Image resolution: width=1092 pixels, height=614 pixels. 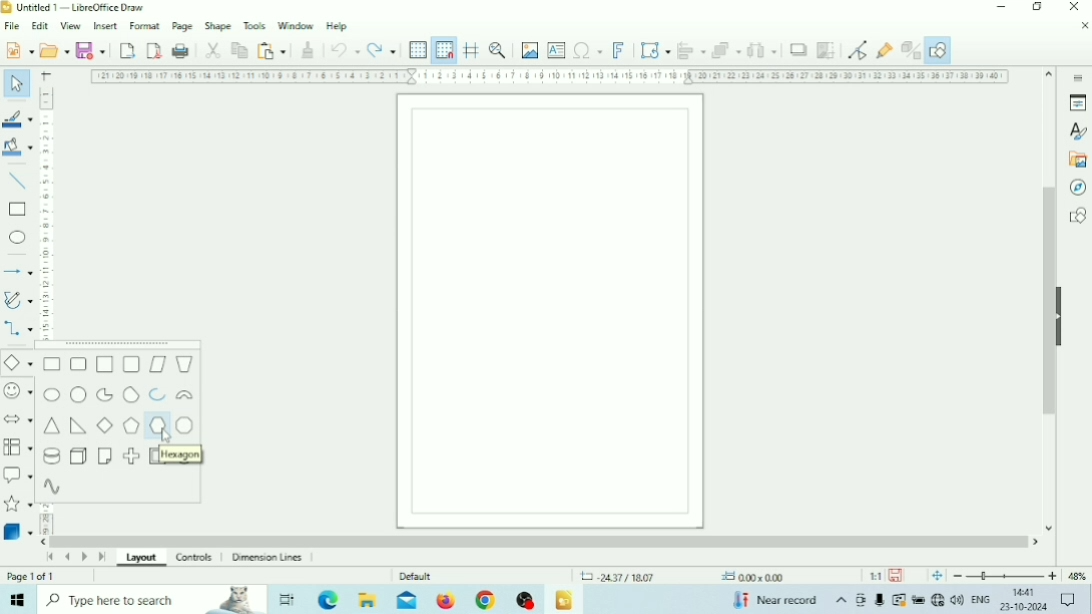 What do you see at coordinates (841, 601) in the screenshot?
I see `Show hidden icons` at bounding box center [841, 601].